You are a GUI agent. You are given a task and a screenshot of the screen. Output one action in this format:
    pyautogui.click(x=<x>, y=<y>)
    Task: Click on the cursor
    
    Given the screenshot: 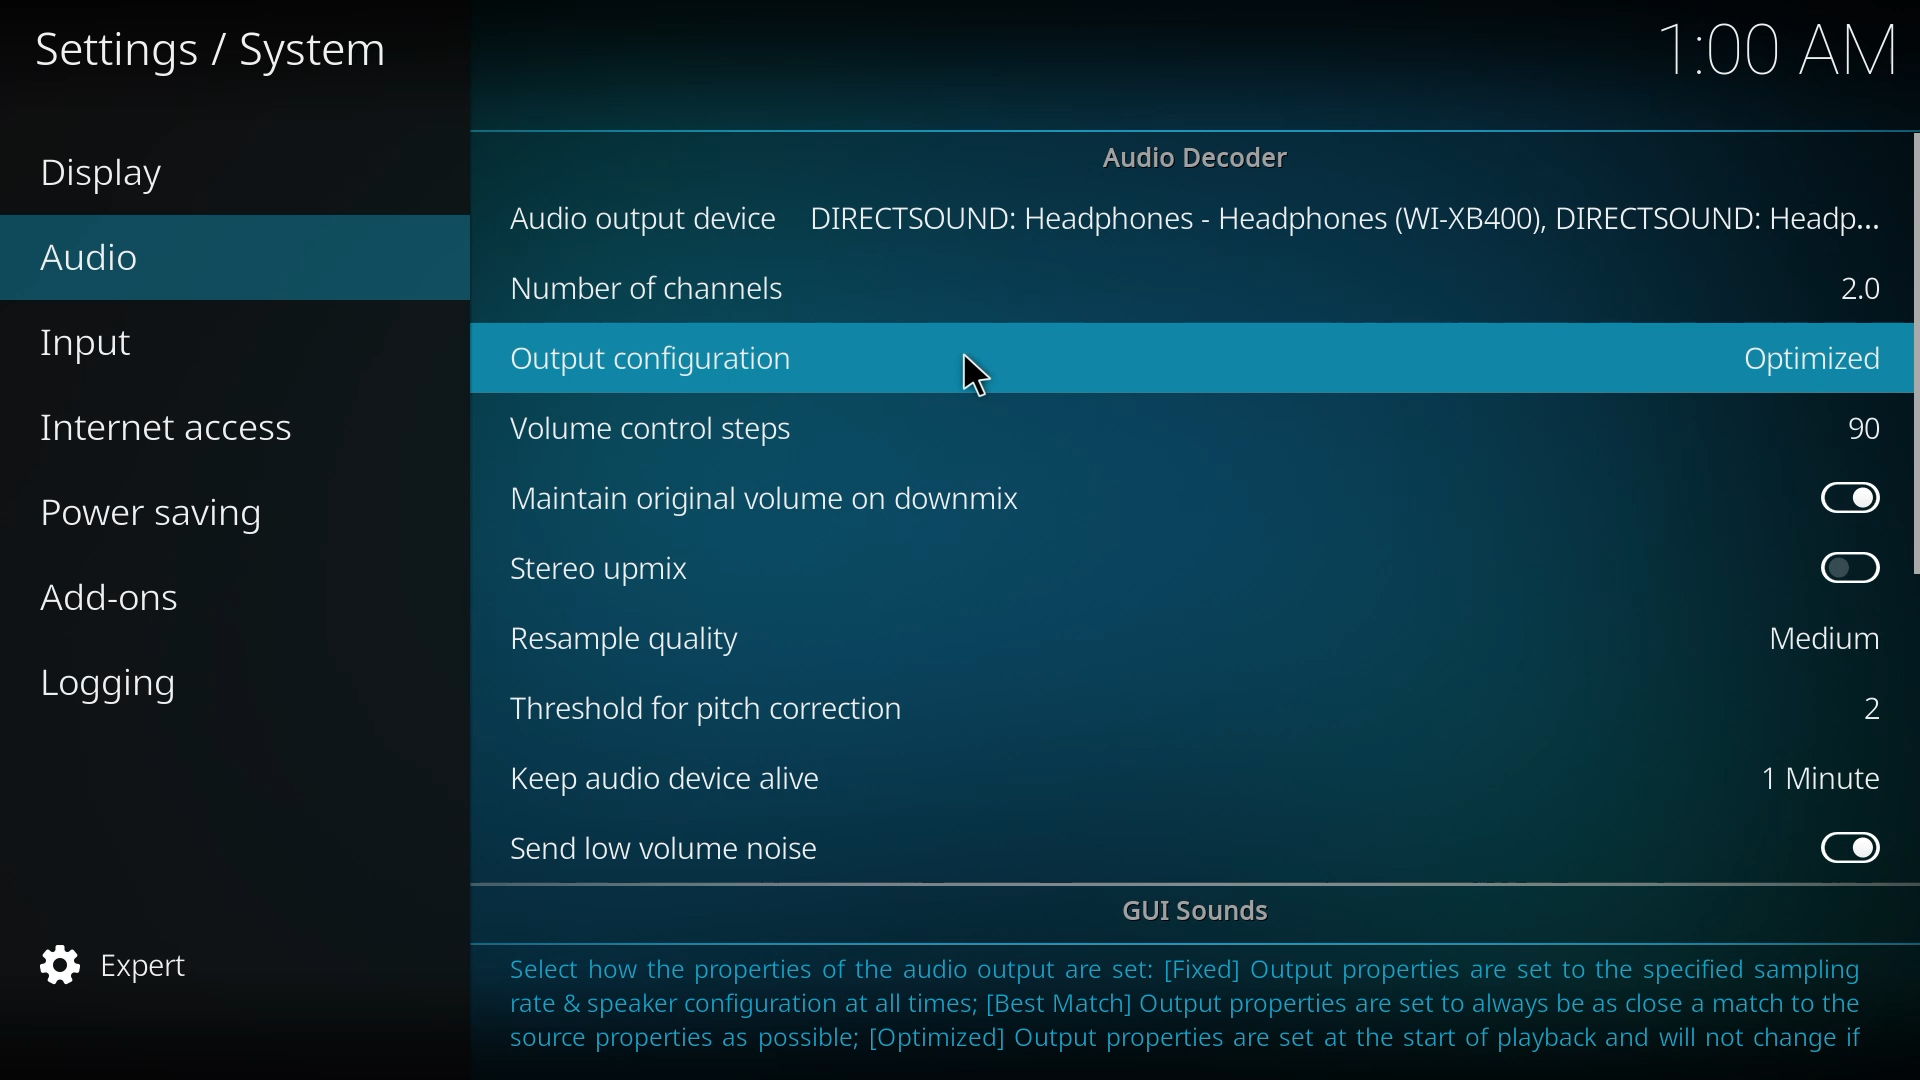 What is the action you would take?
    pyautogui.click(x=975, y=374)
    